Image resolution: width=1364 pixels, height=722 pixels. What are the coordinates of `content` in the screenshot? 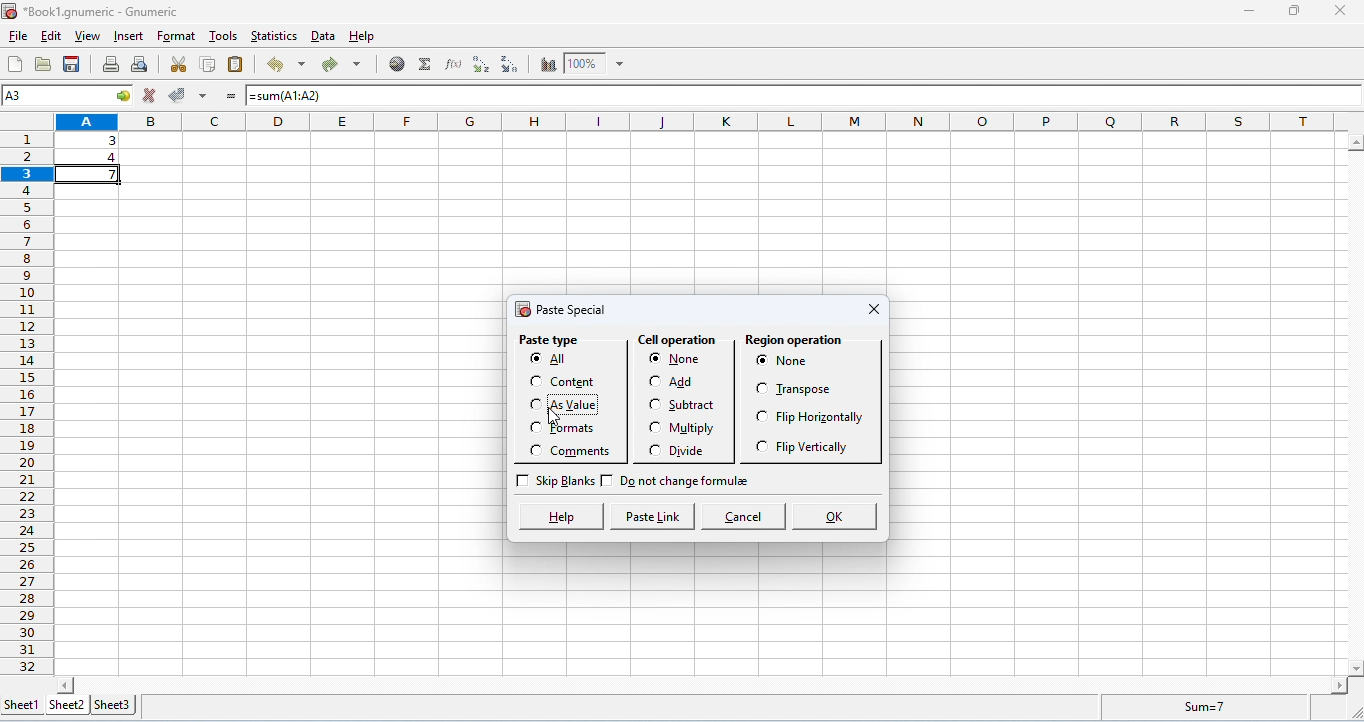 It's located at (577, 382).